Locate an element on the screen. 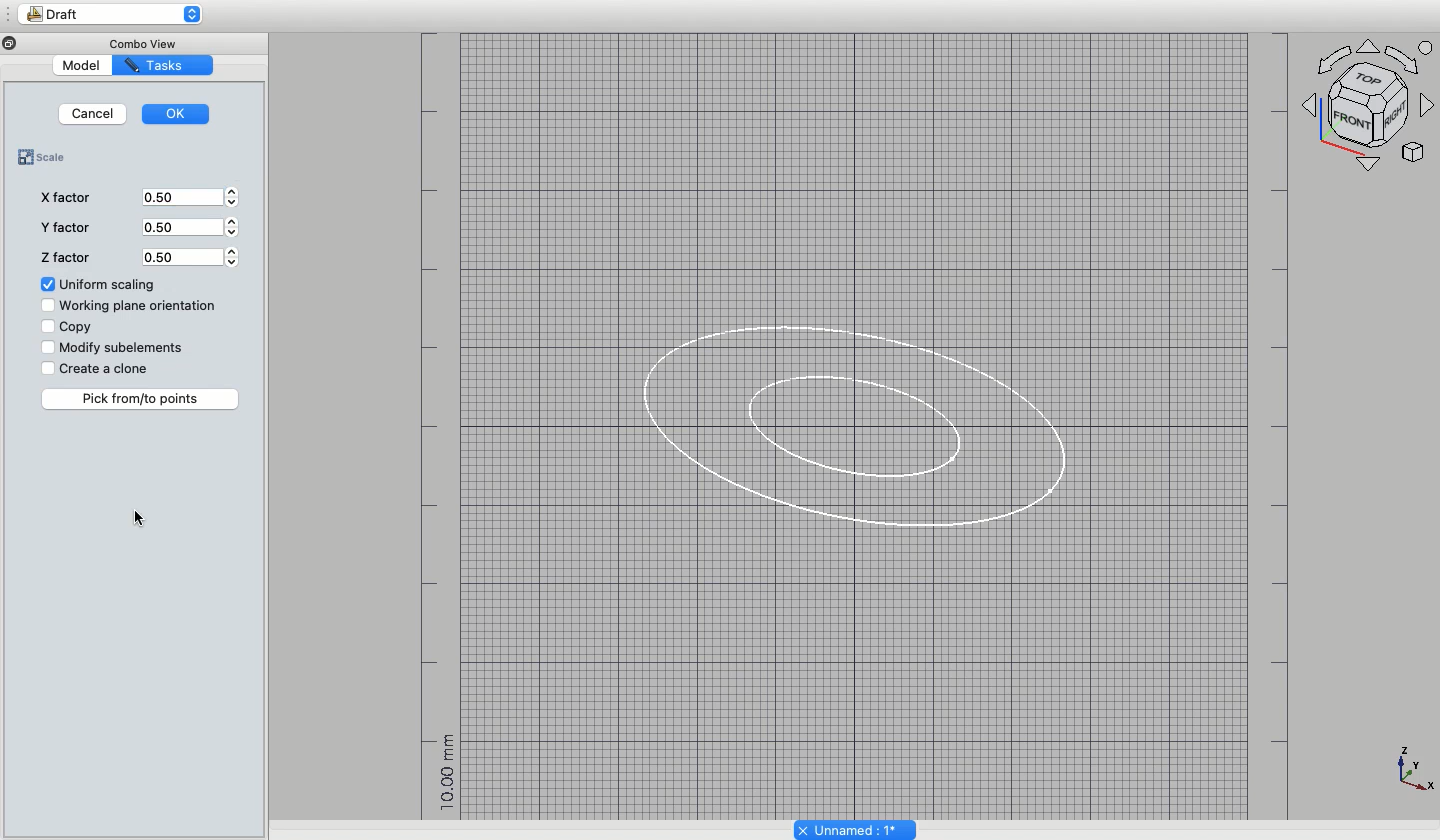  Z factor is located at coordinates (68, 257).